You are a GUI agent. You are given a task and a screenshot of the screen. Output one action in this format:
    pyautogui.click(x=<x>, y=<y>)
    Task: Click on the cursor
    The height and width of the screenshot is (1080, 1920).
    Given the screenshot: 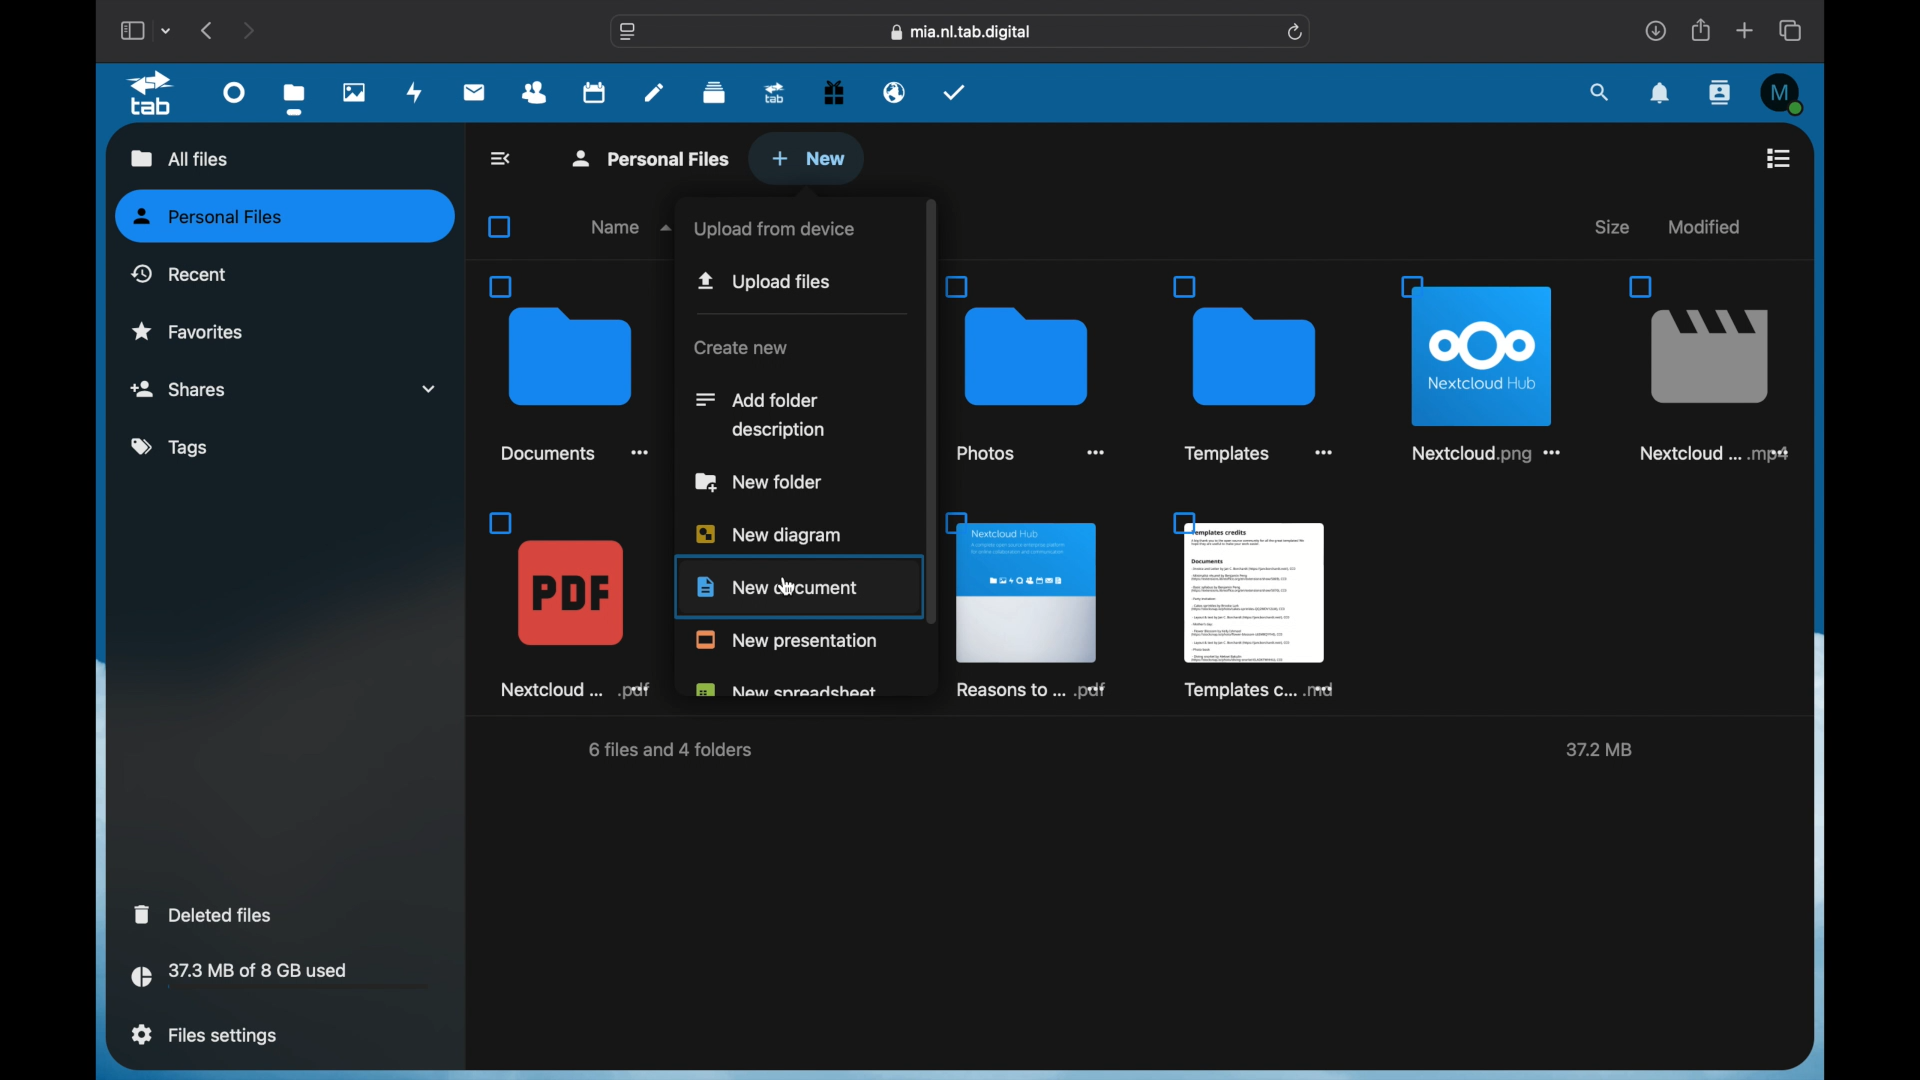 What is the action you would take?
    pyautogui.click(x=790, y=588)
    